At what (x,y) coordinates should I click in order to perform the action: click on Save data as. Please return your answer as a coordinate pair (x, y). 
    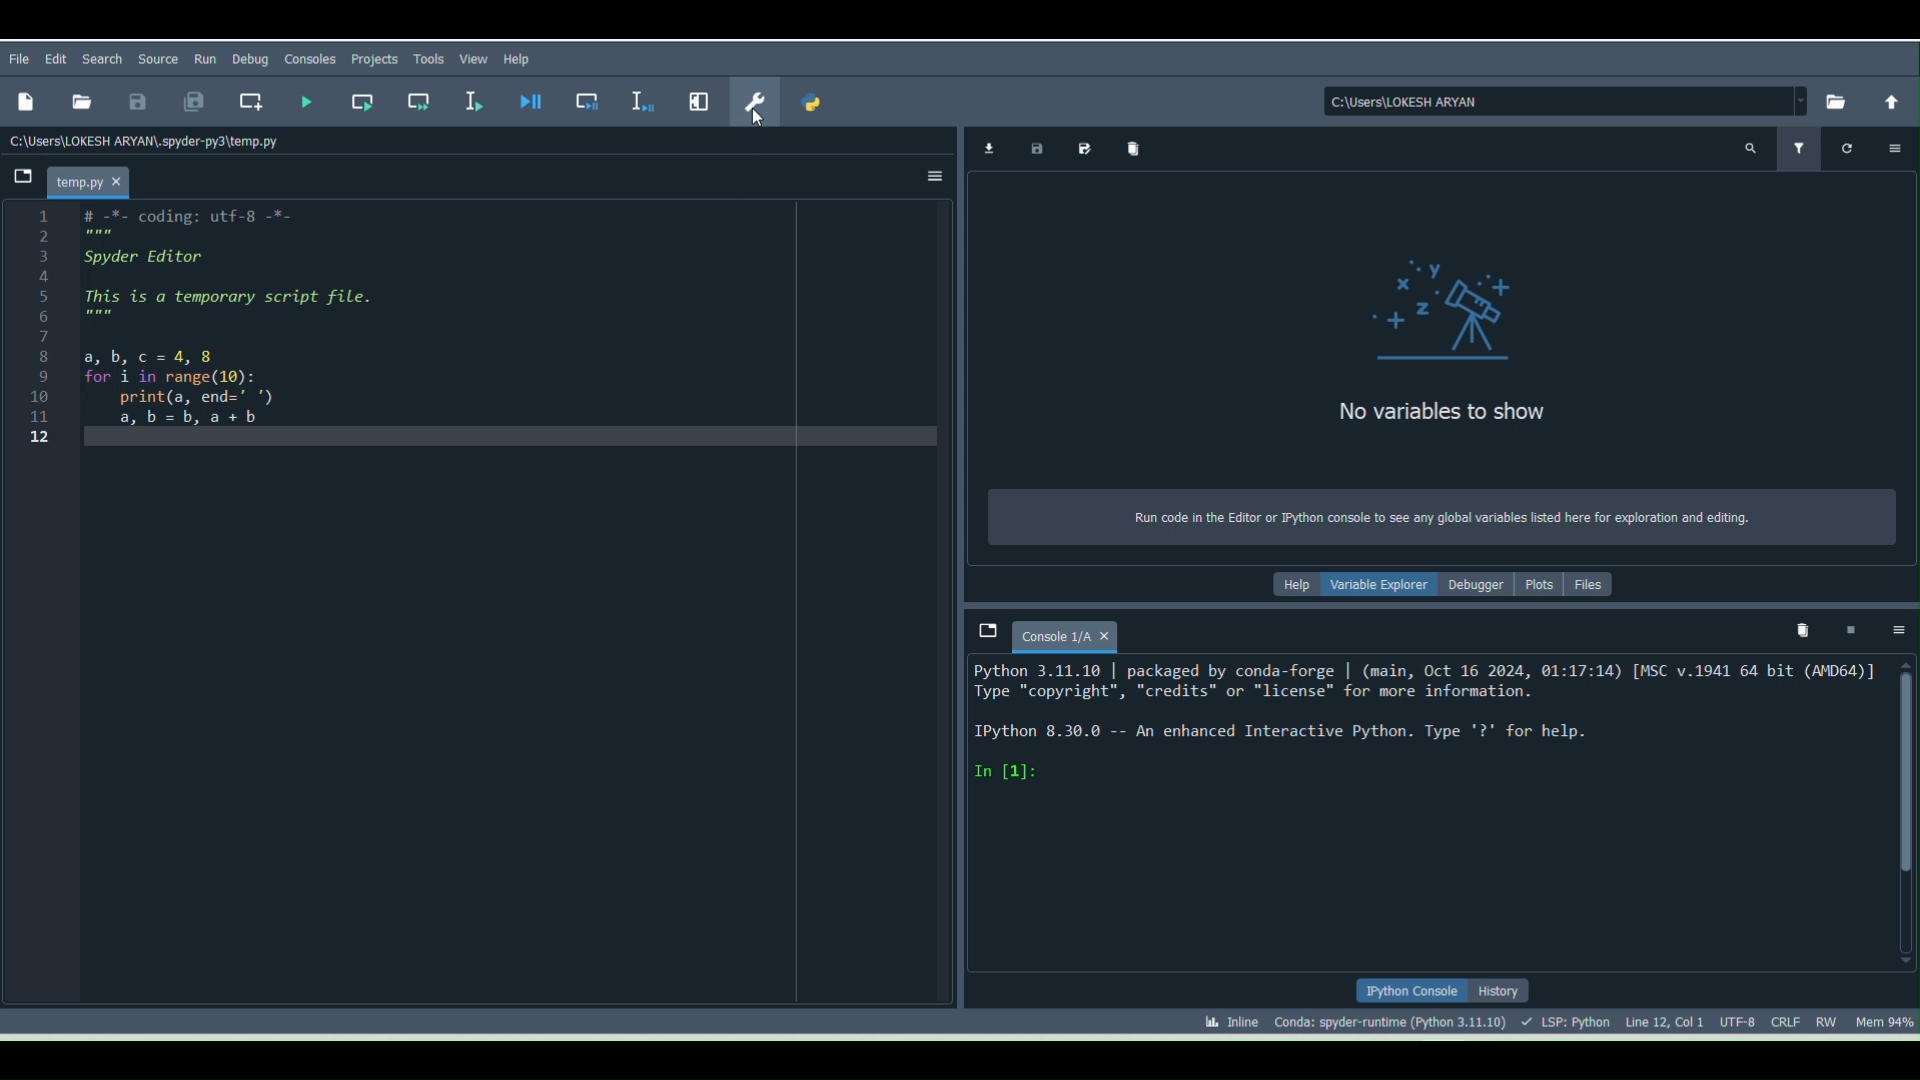
    Looking at the image, I should click on (1084, 147).